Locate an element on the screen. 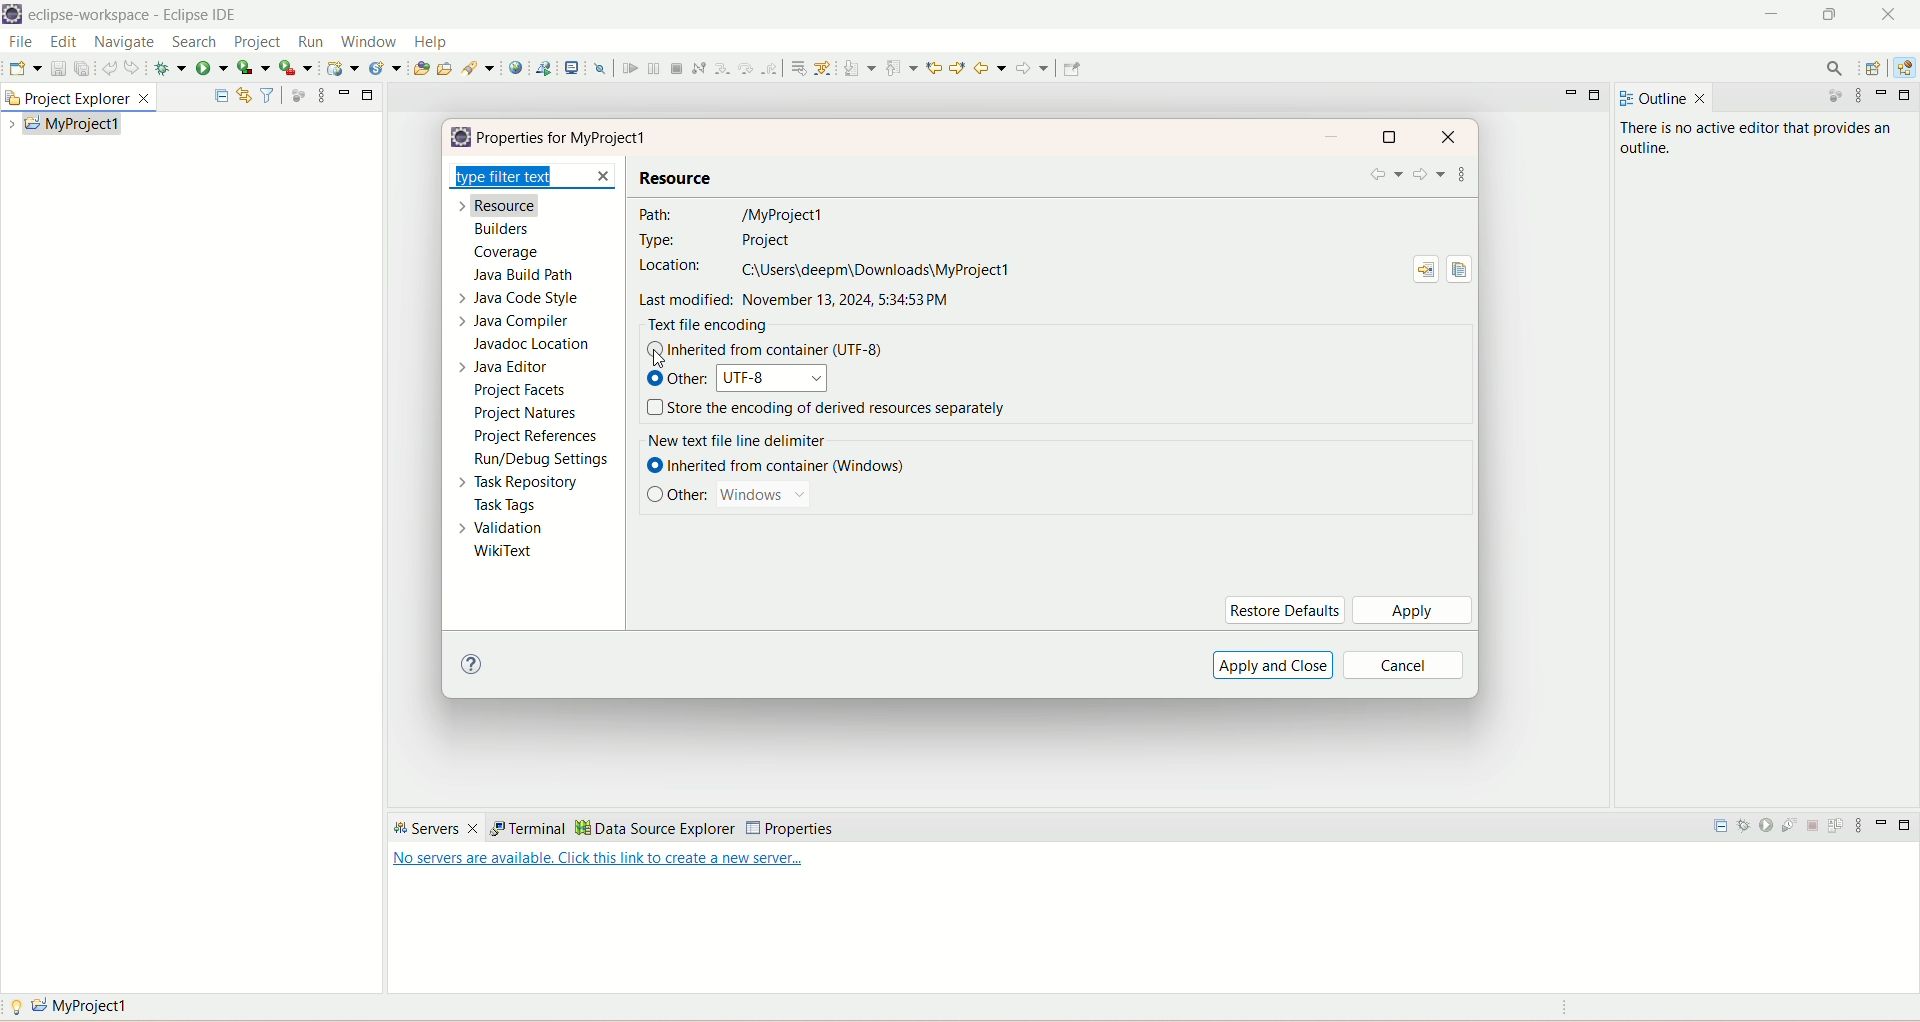  data source explorer is located at coordinates (656, 828).